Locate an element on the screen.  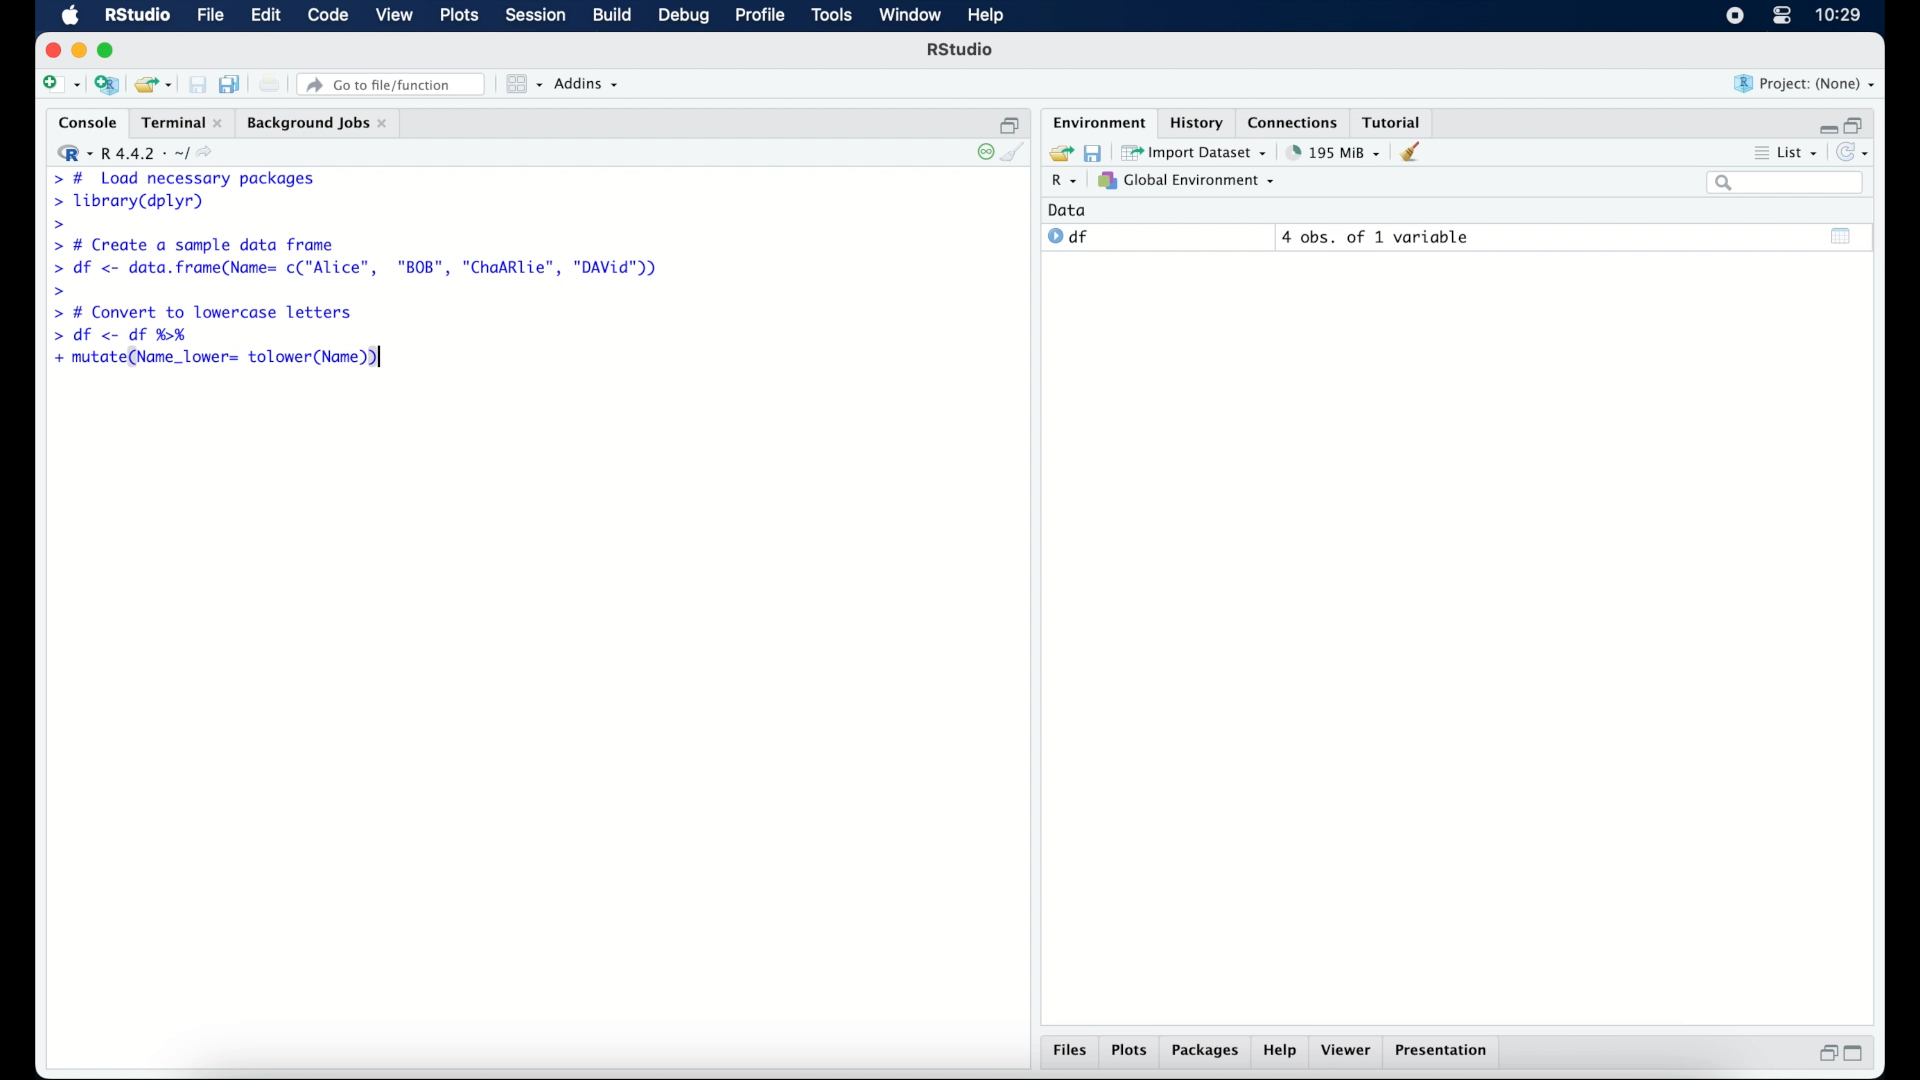
history is located at coordinates (1195, 121).